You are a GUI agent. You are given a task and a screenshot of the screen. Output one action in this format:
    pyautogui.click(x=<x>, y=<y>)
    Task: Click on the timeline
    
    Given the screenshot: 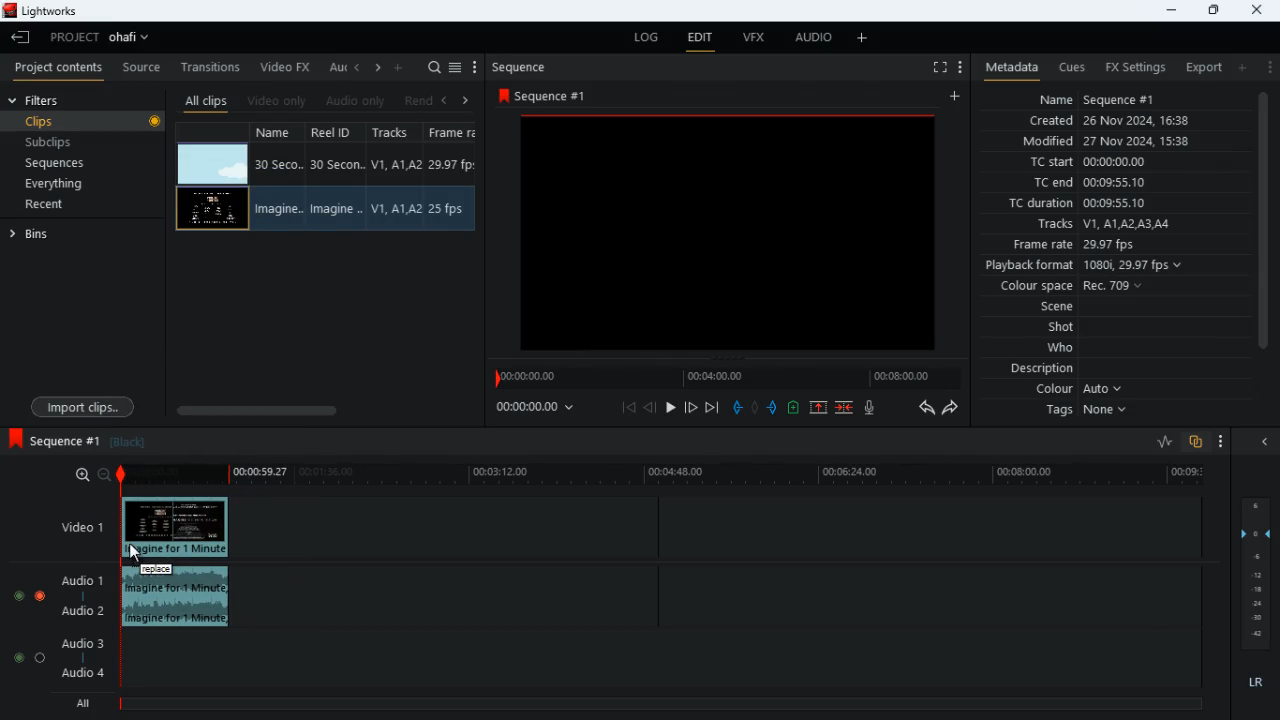 What is the action you would take?
    pyautogui.click(x=730, y=376)
    